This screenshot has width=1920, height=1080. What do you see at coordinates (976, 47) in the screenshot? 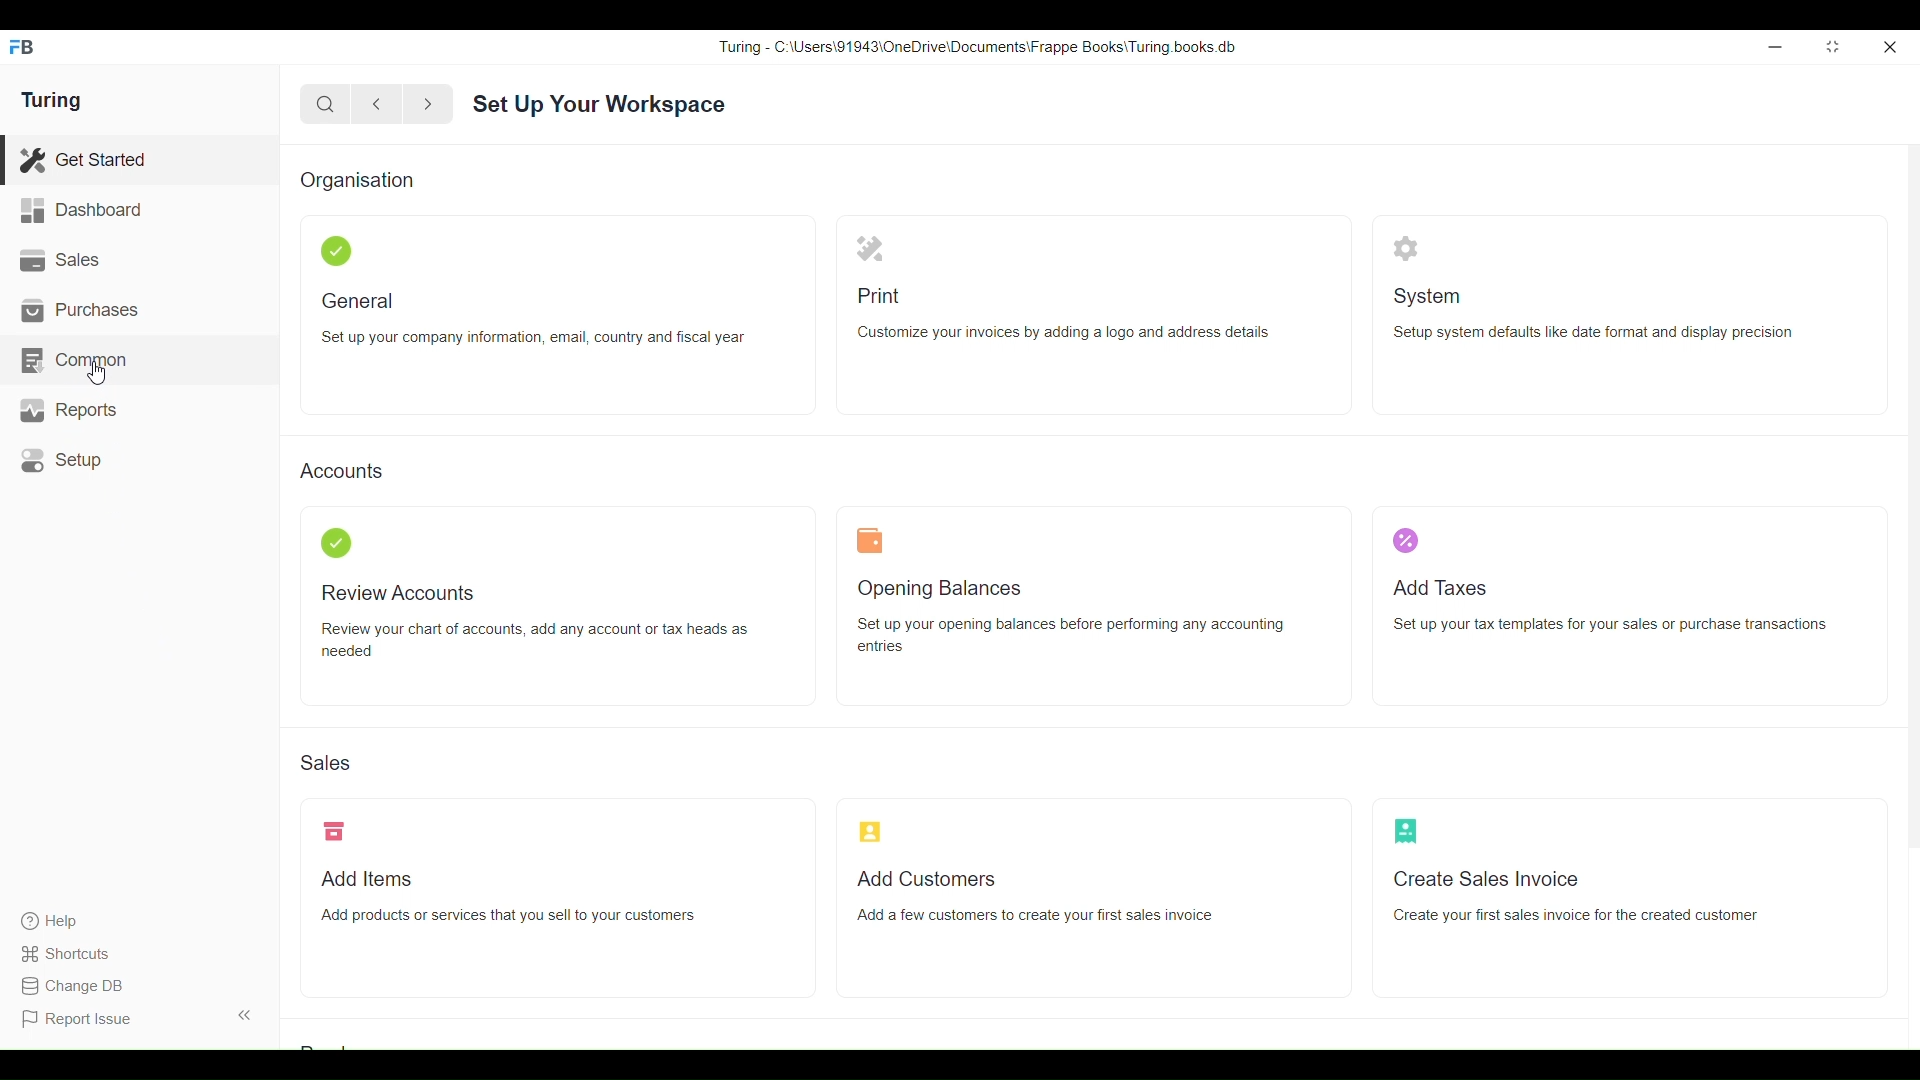
I see `Turing - C:\Users\91943\0neDrive\Documents\Frappe Books\ Turing books db` at bounding box center [976, 47].